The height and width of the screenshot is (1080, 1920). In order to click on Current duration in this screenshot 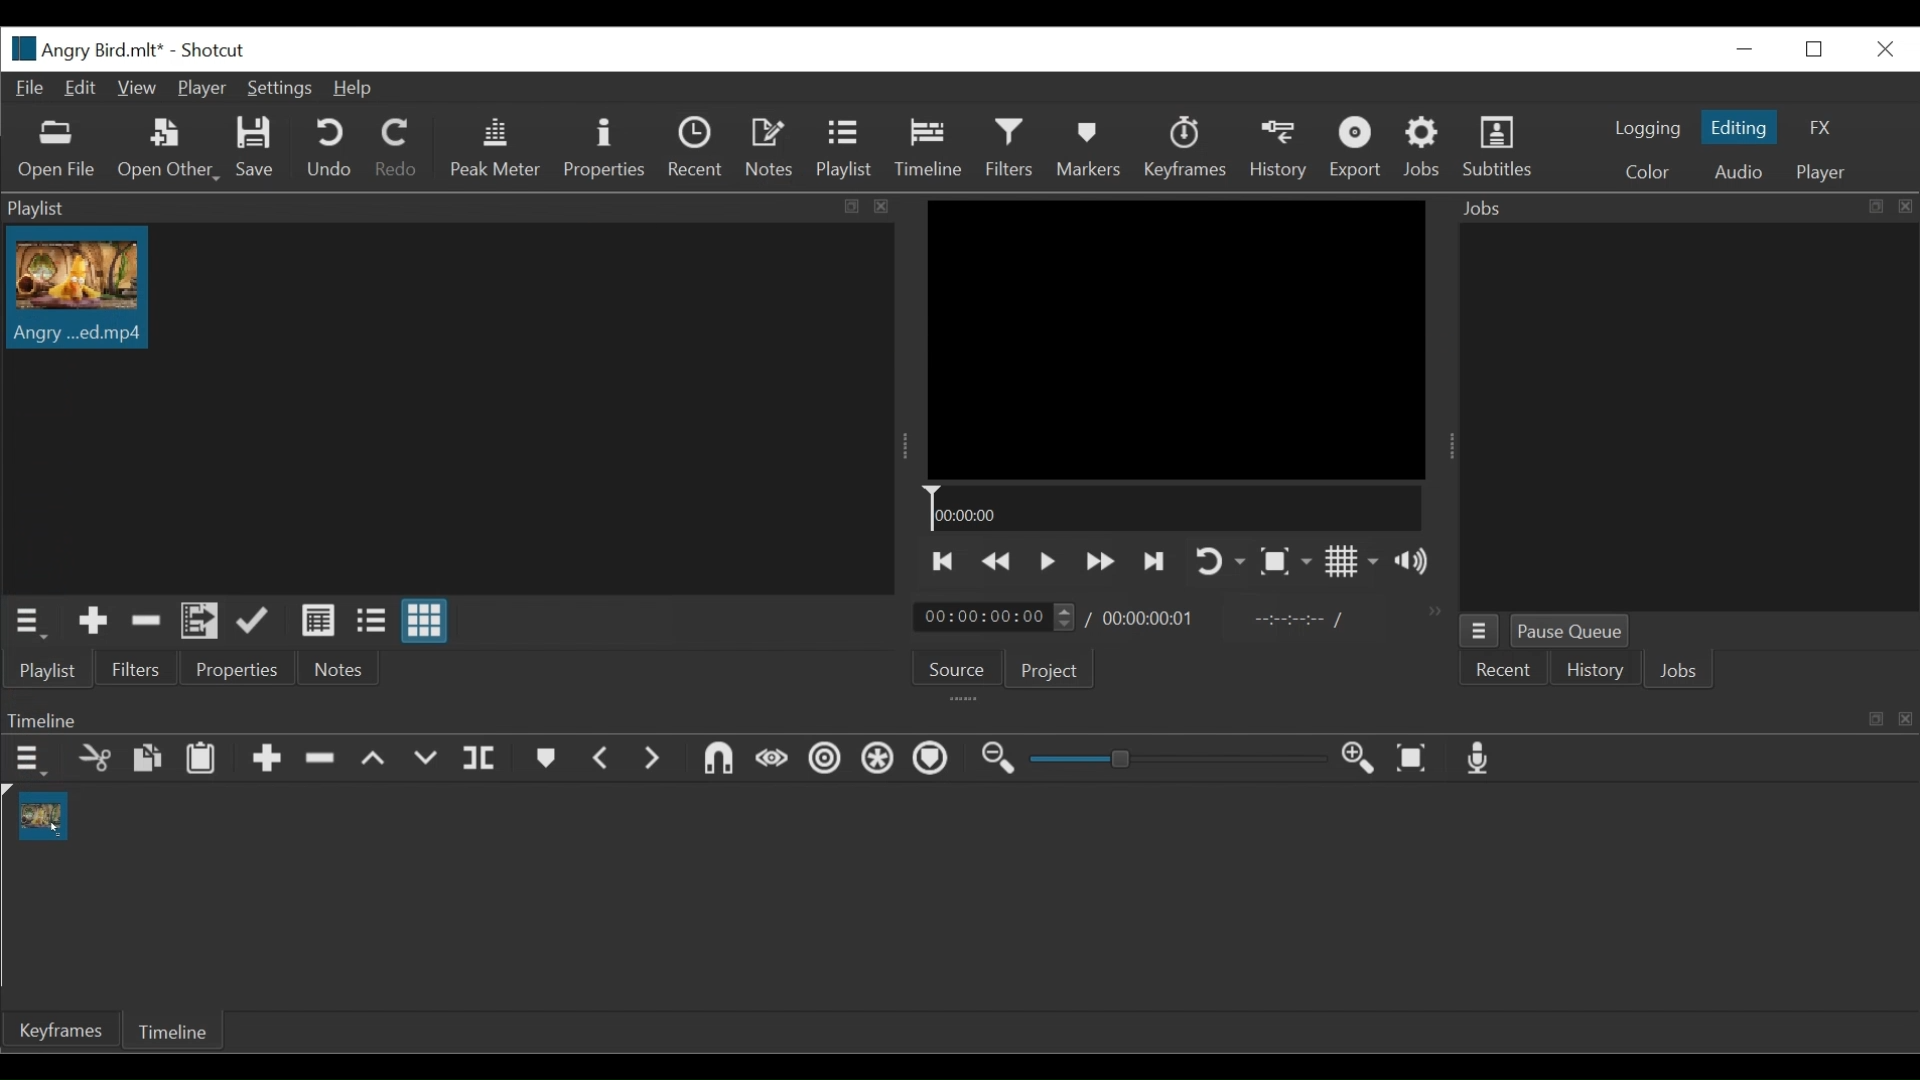, I will do `click(993, 617)`.